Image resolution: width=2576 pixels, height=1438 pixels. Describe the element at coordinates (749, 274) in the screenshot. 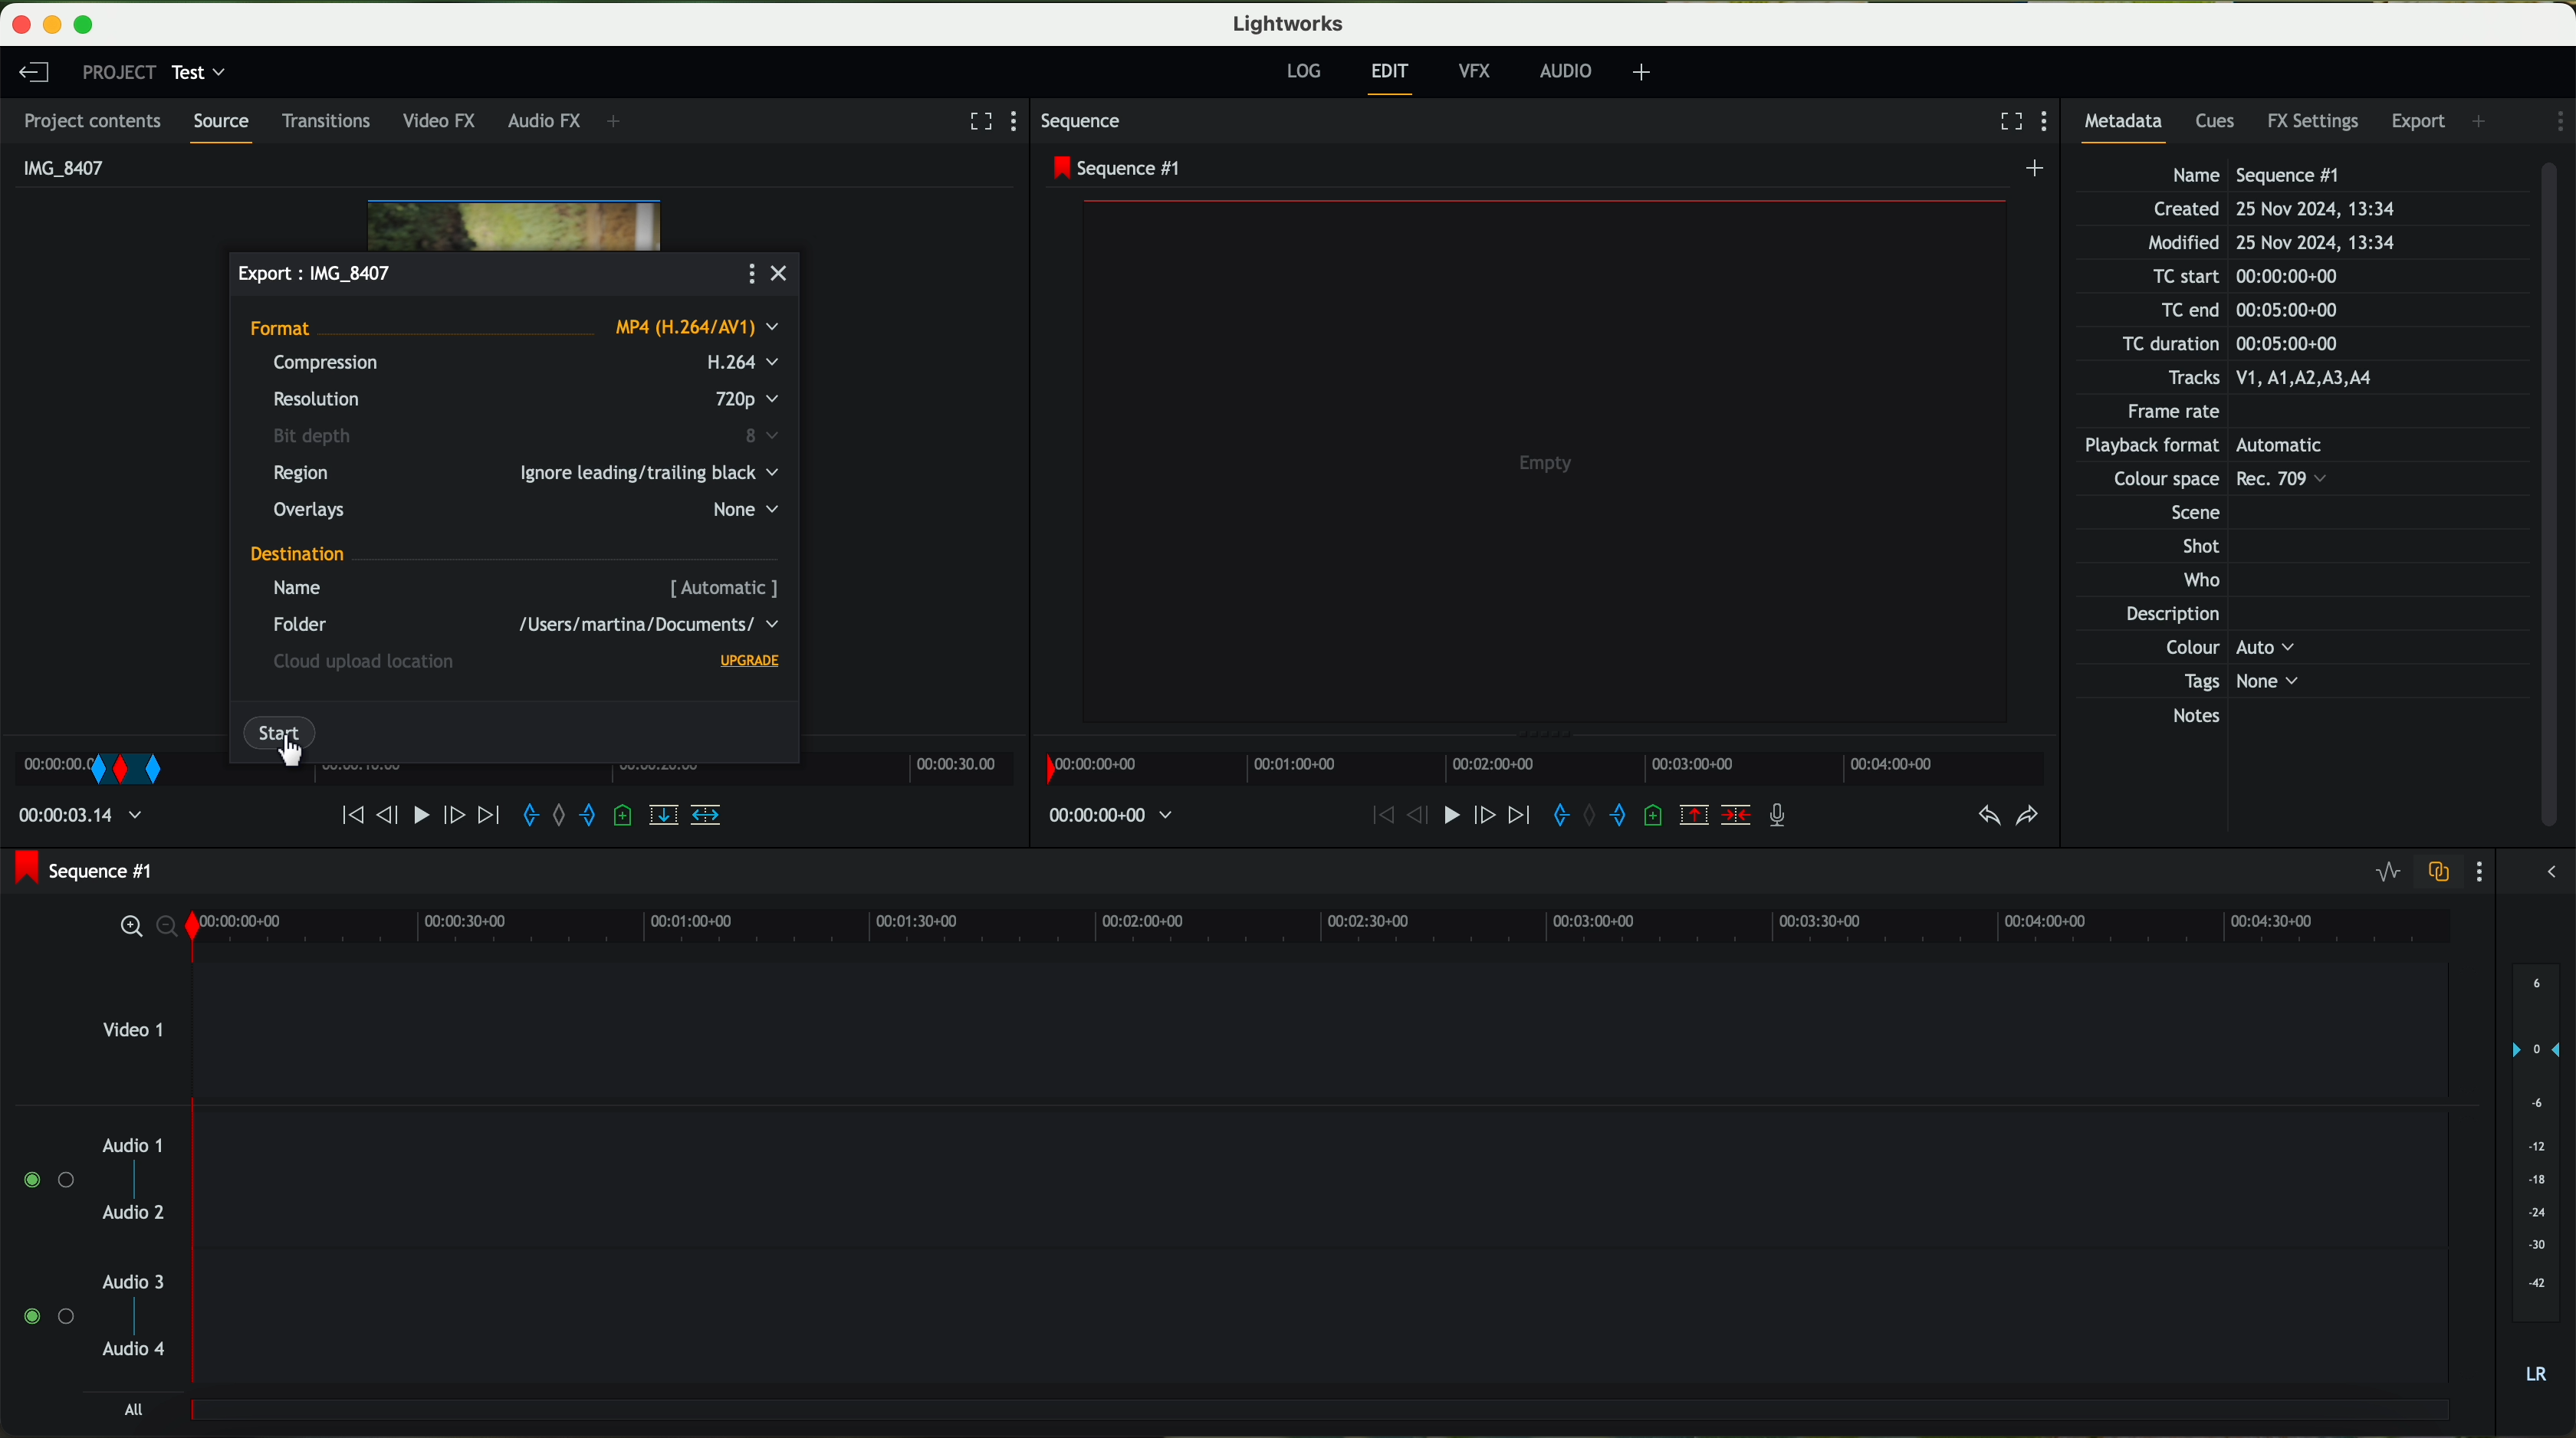

I see `more options` at that location.